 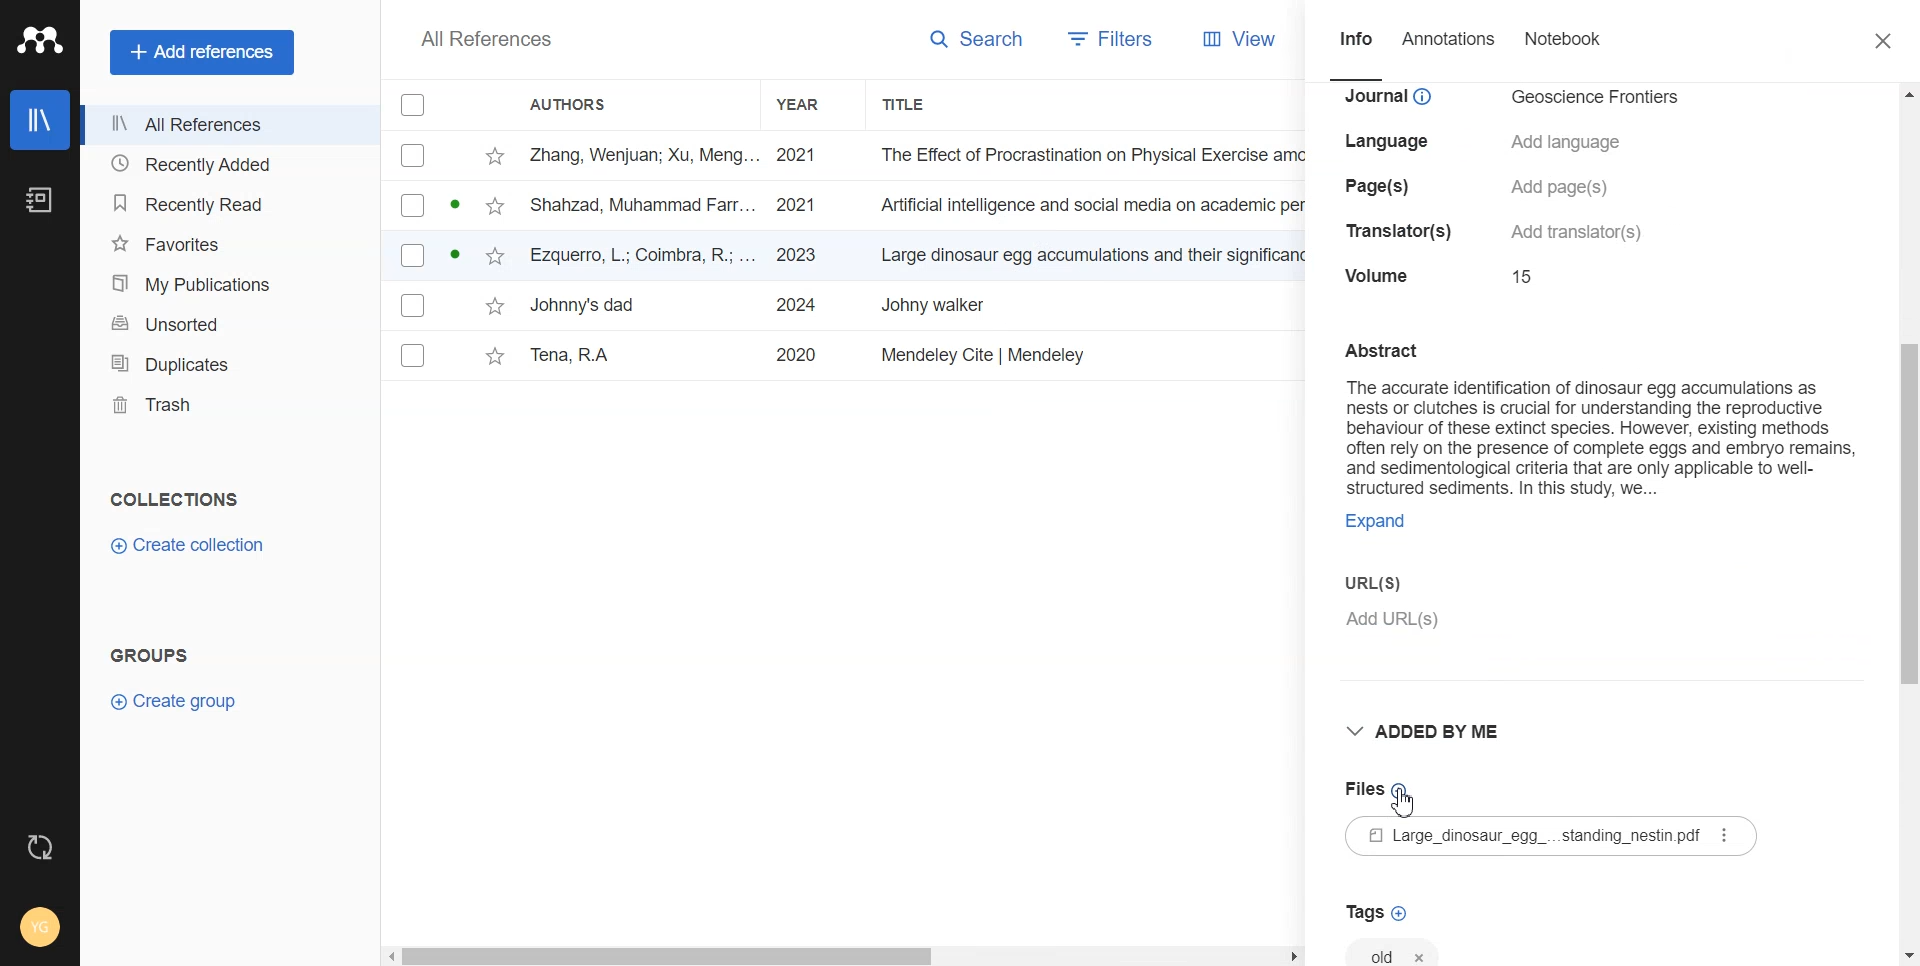 What do you see at coordinates (1565, 40) in the screenshot?
I see `Notebook` at bounding box center [1565, 40].